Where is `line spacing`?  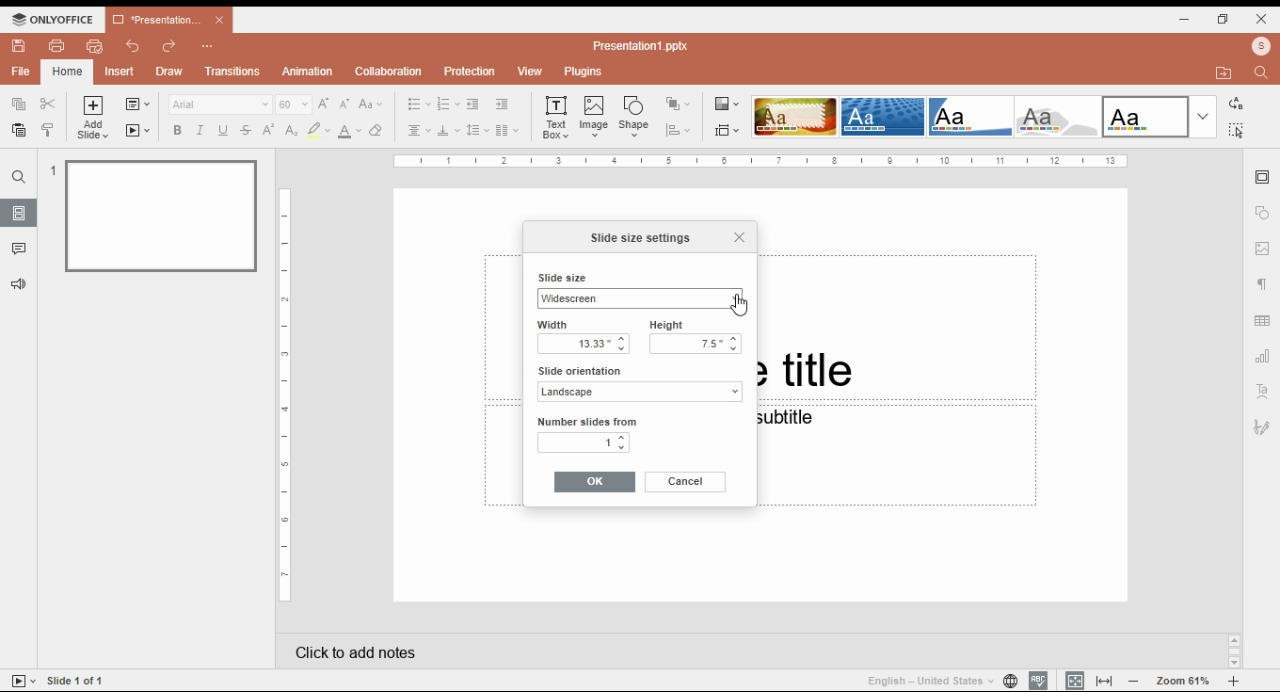 line spacing is located at coordinates (478, 131).